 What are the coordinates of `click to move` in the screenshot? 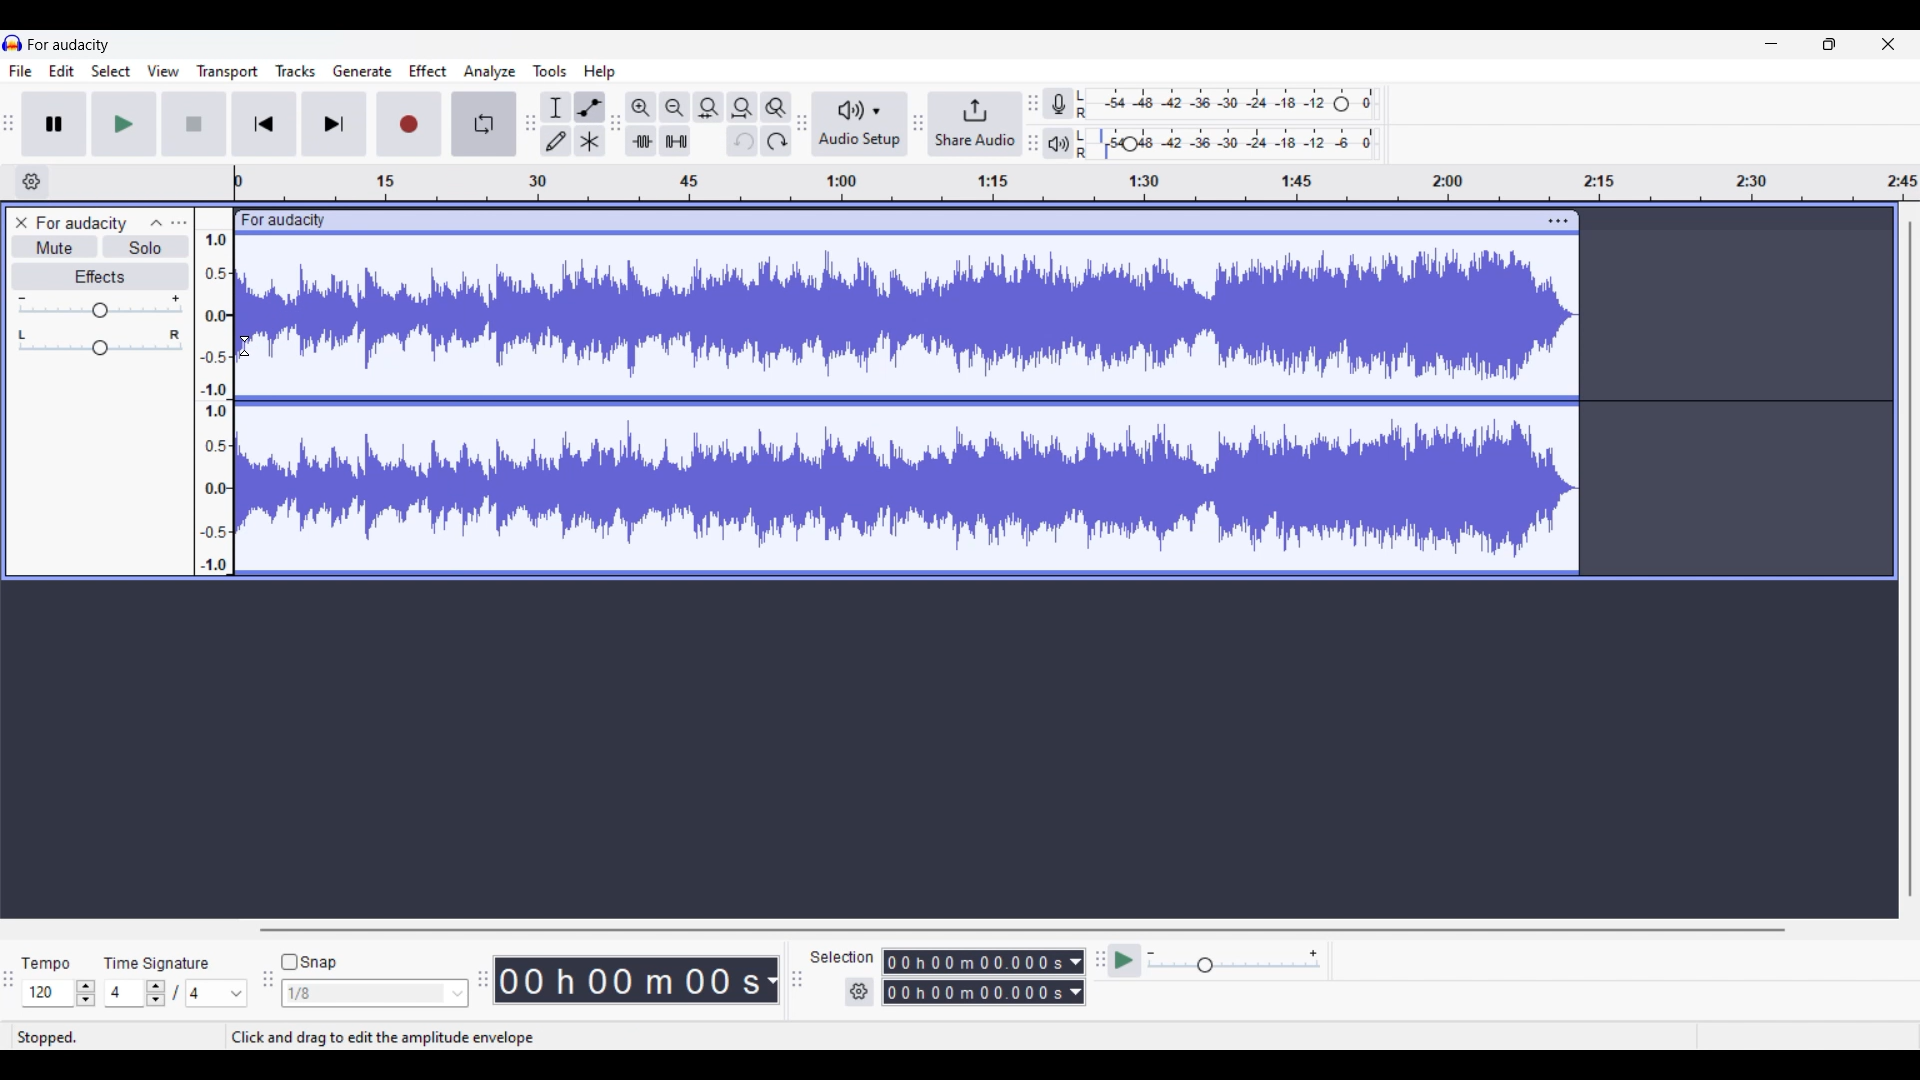 It's located at (936, 220).